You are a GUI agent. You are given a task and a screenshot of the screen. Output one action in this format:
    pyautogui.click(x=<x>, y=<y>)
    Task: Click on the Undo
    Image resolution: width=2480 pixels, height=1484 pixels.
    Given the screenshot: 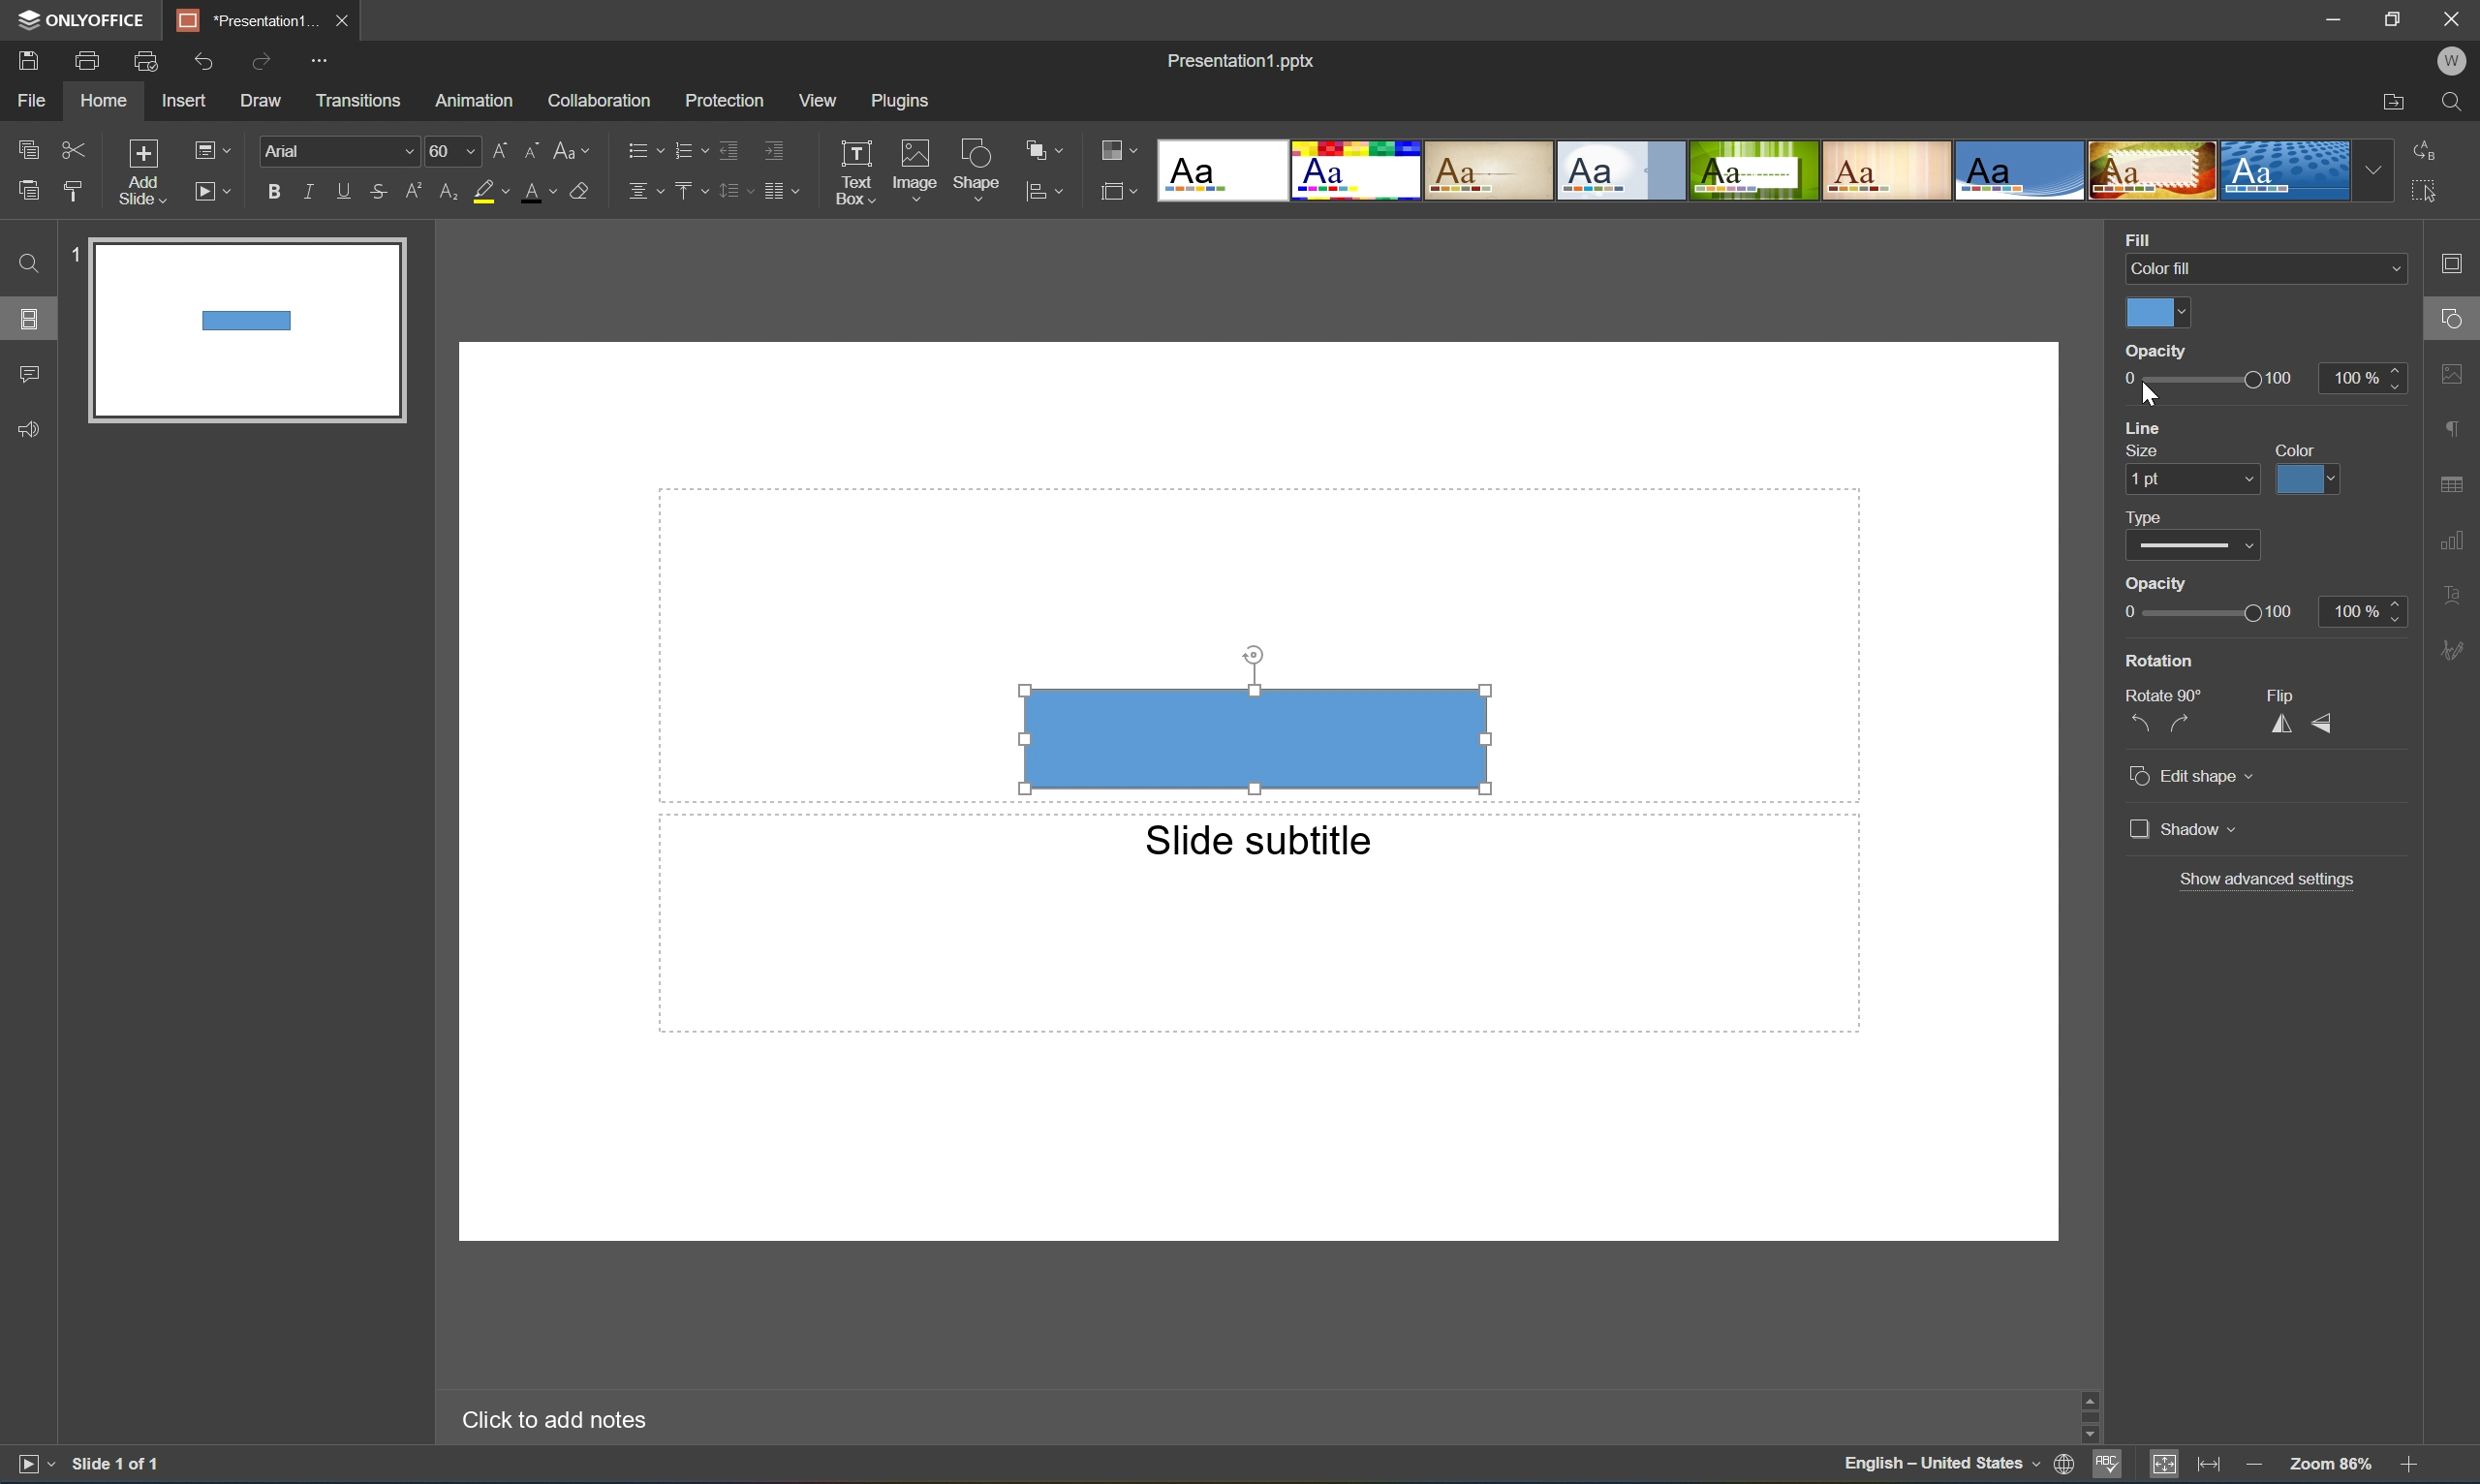 What is the action you would take?
    pyautogui.click(x=205, y=60)
    